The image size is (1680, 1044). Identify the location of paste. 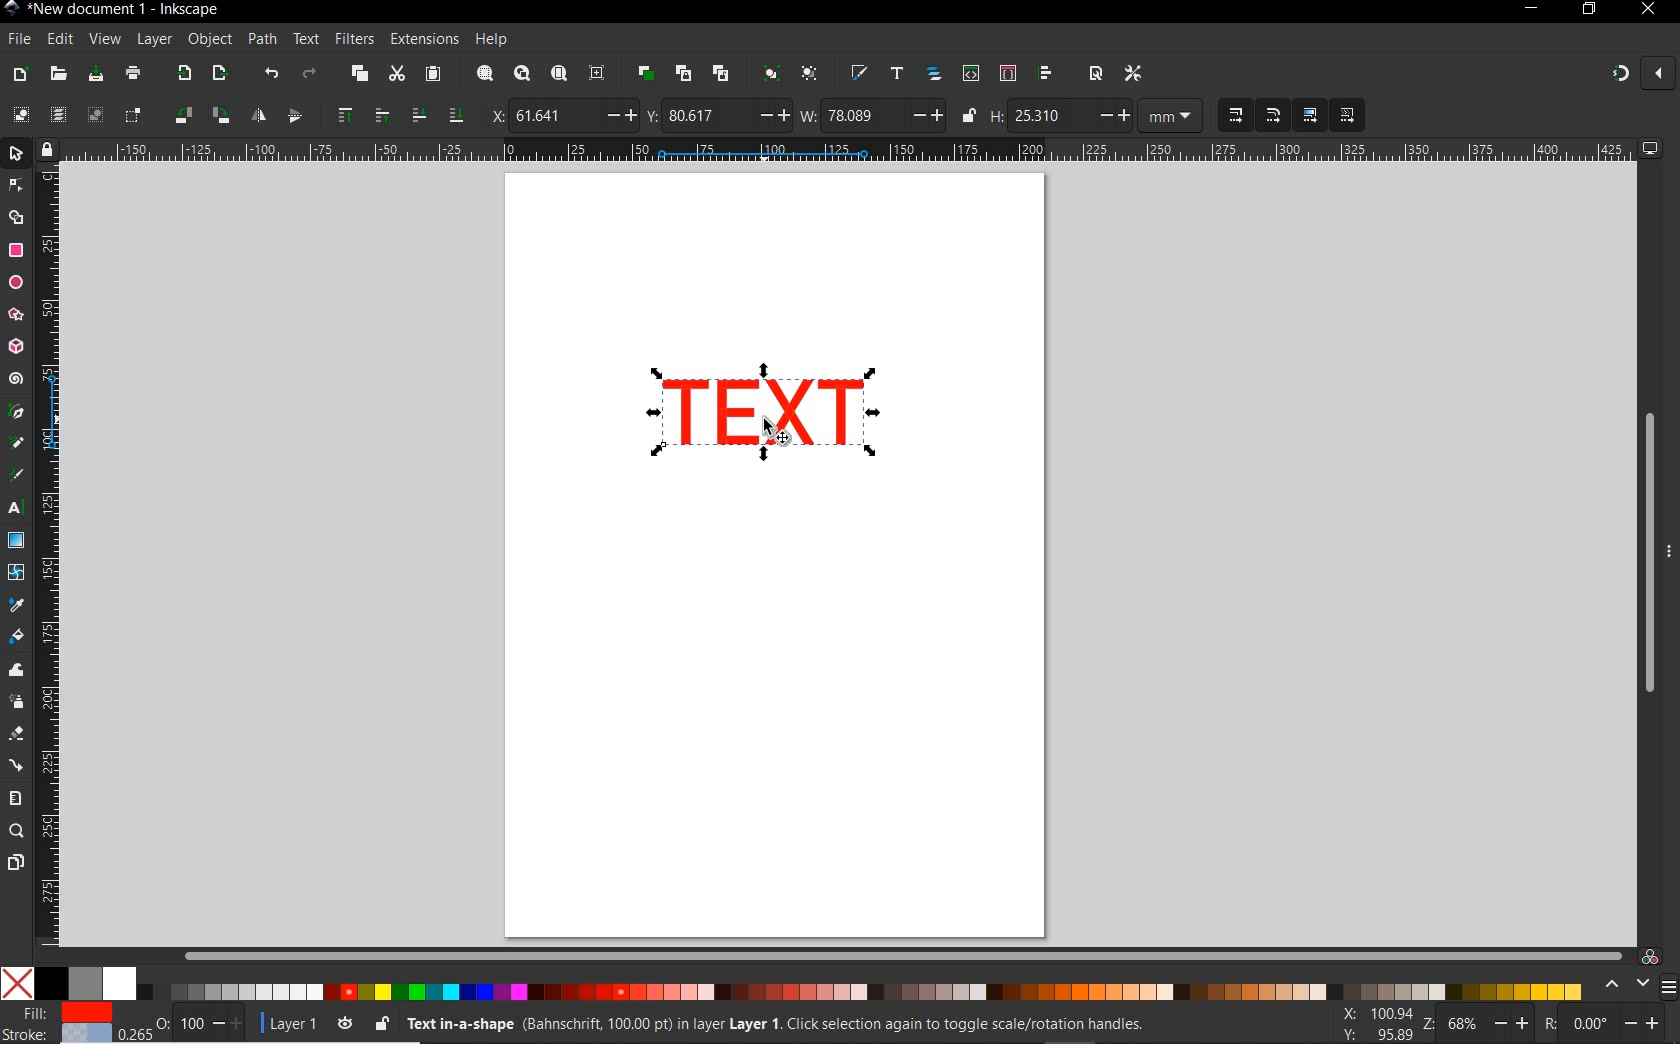
(432, 75).